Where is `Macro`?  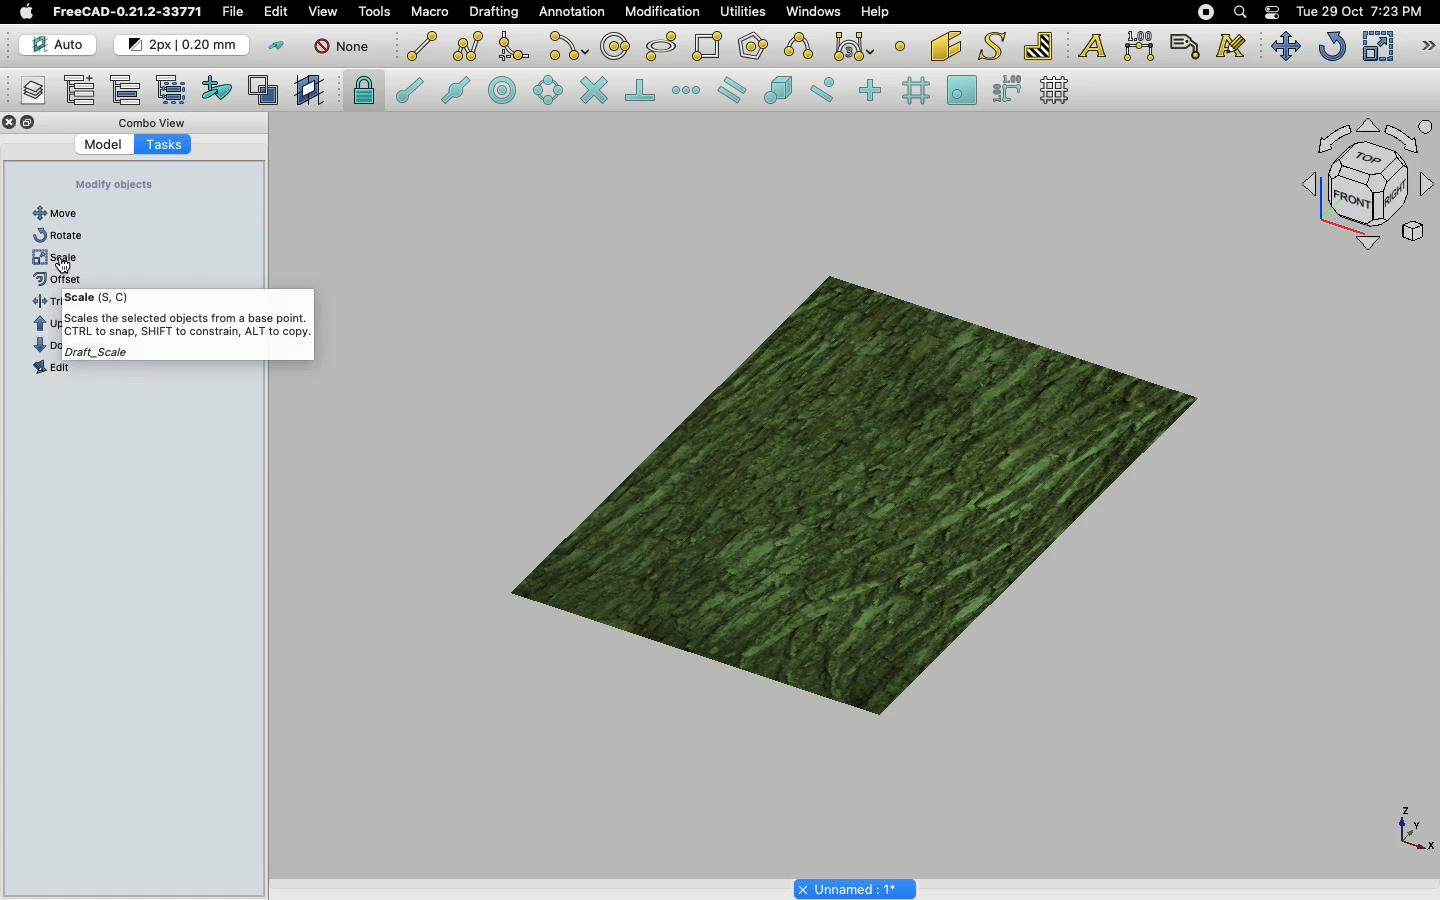 Macro is located at coordinates (431, 12).